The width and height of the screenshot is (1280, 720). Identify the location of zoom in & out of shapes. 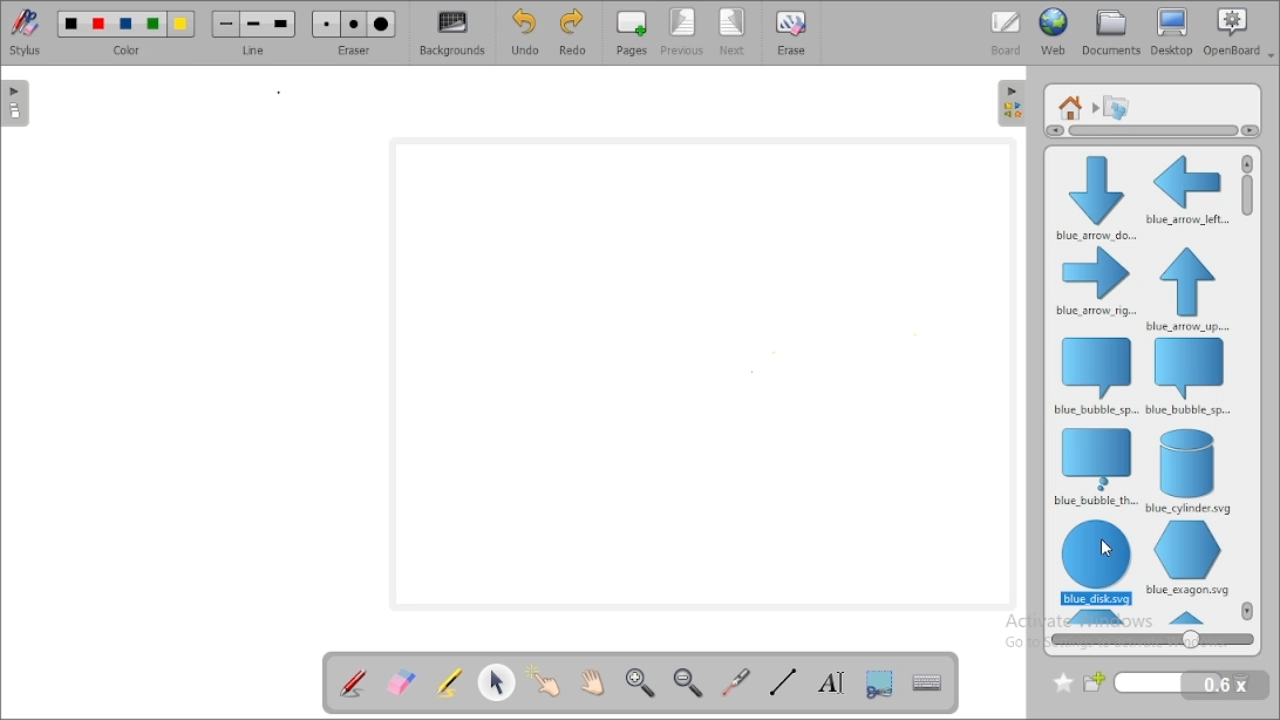
(1152, 639).